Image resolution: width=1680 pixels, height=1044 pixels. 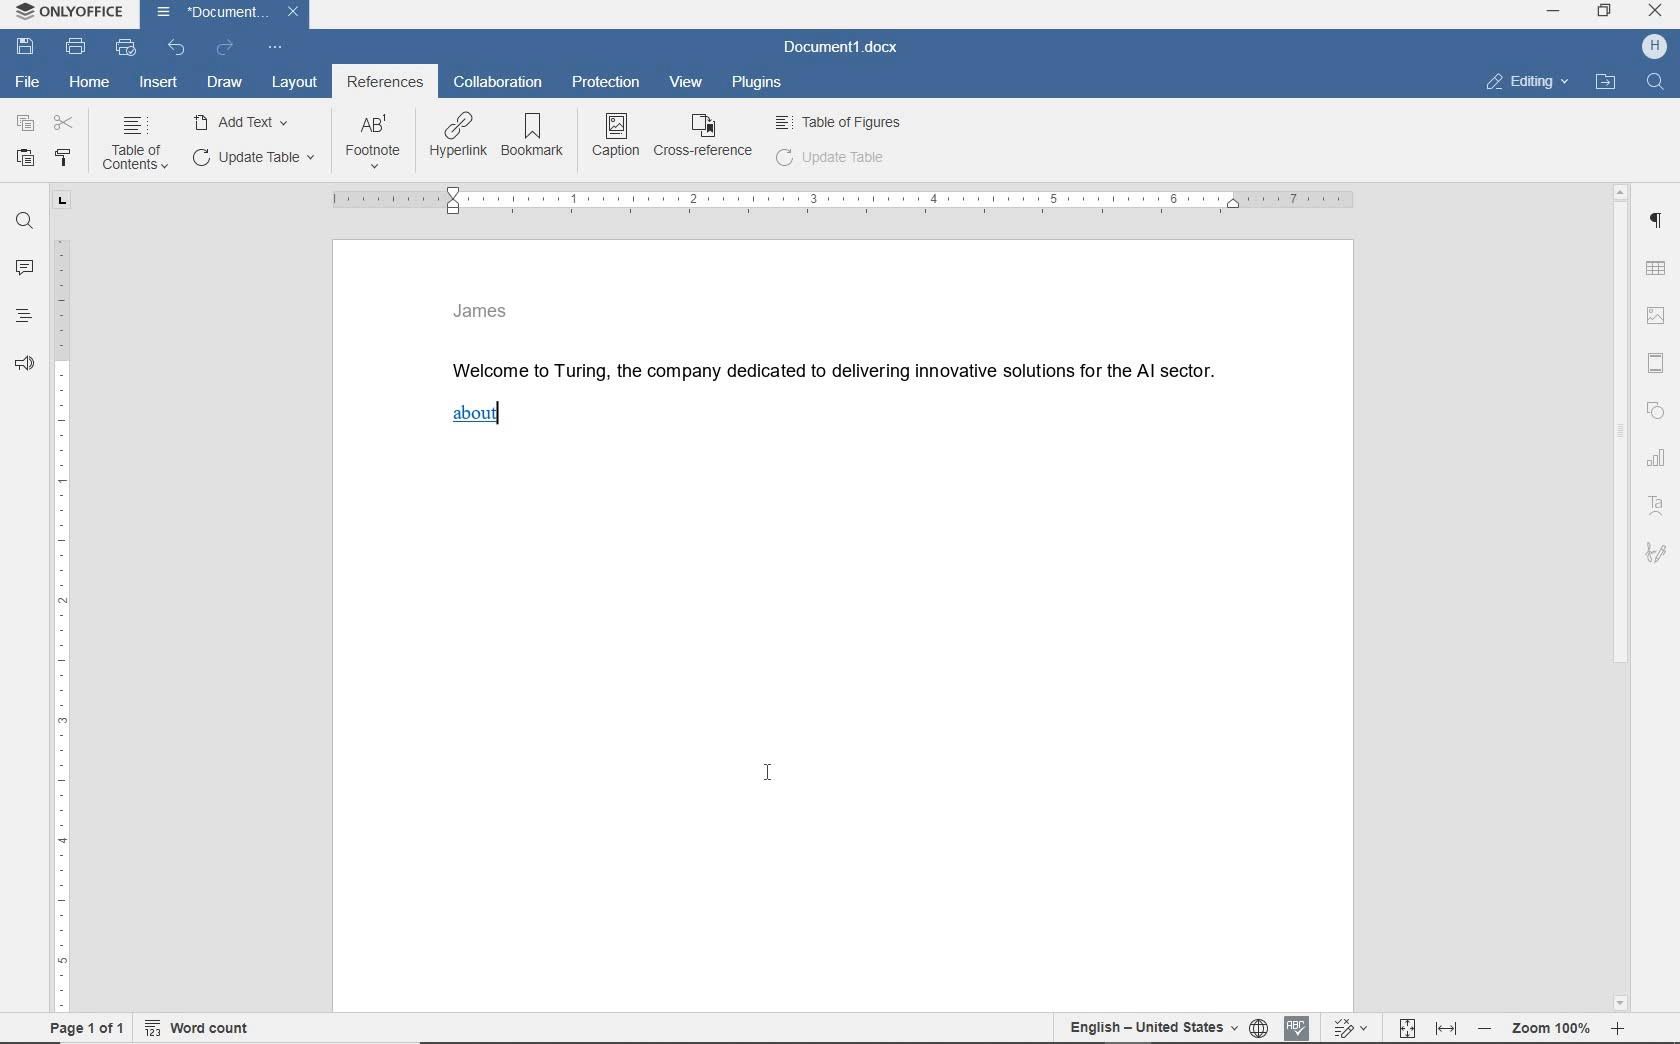 I want to click on zoom out, so click(x=1489, y=1031).